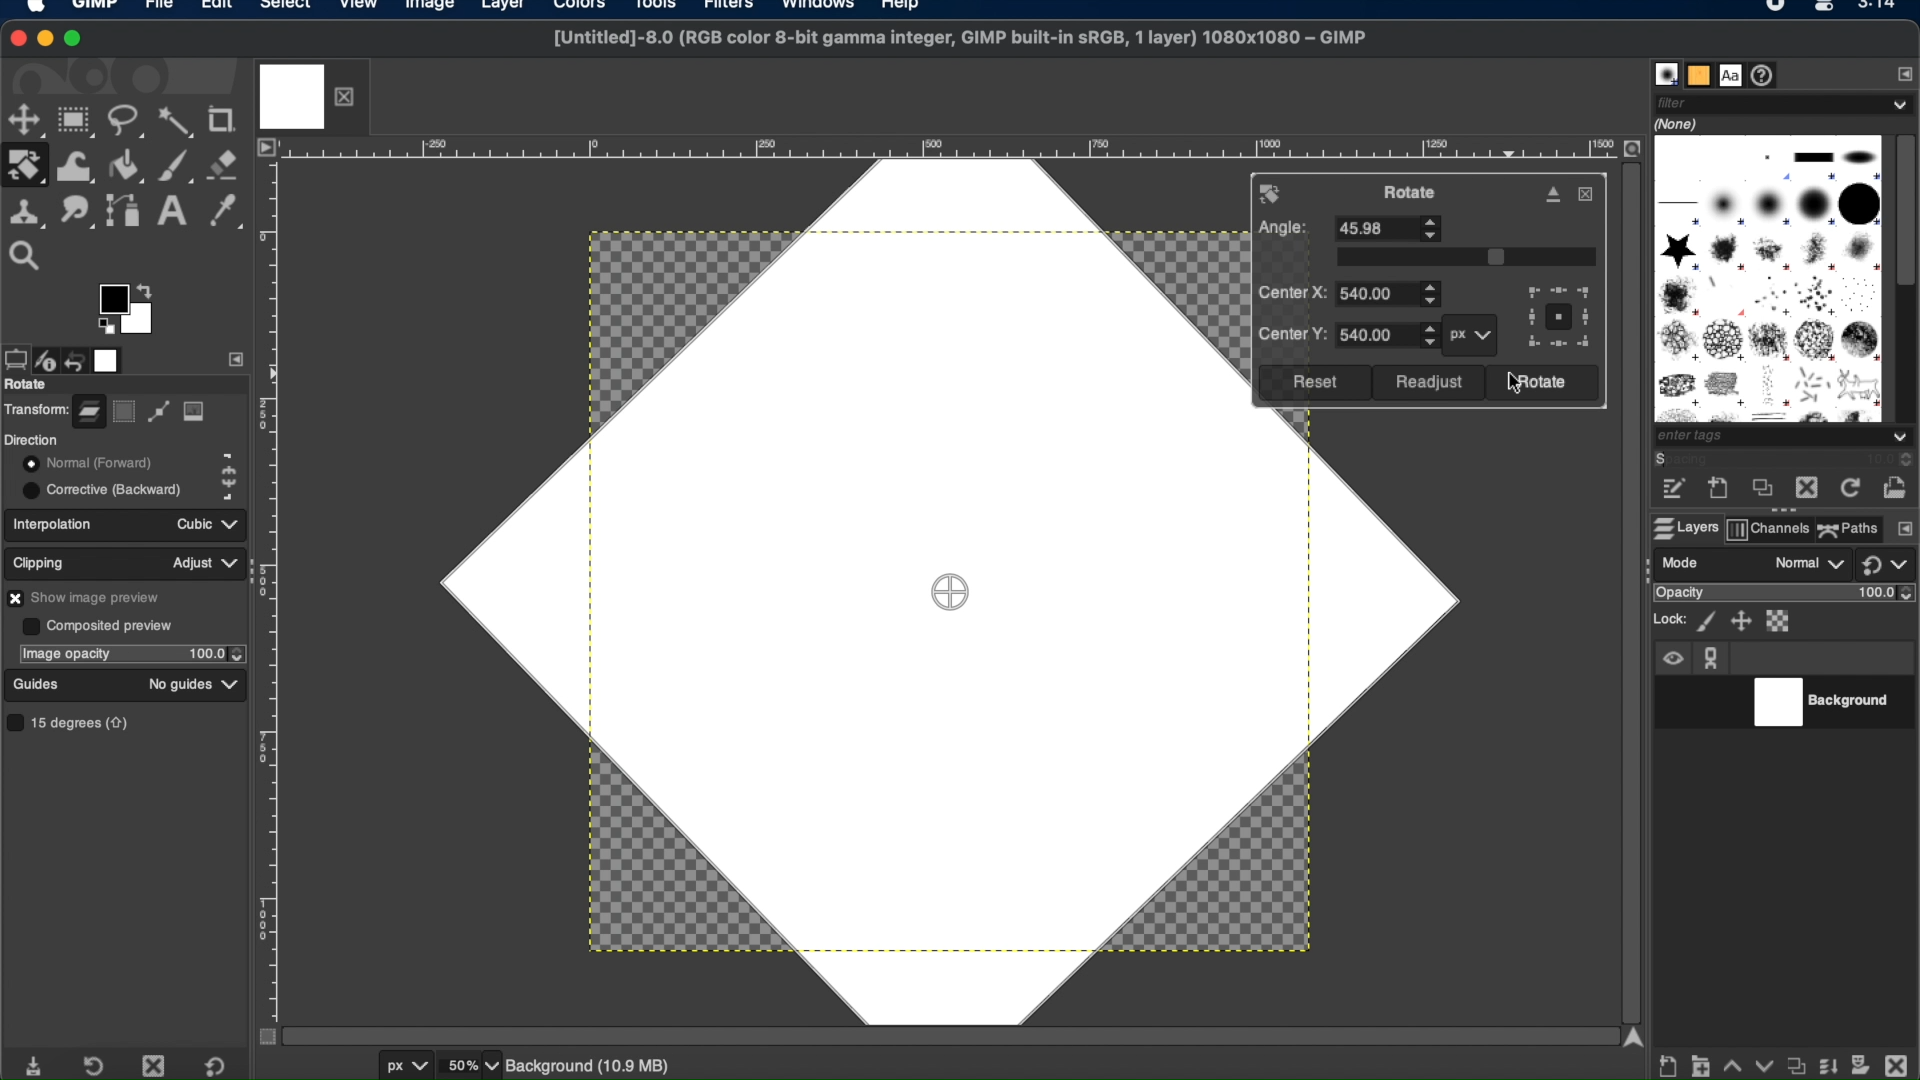 This screenshot has height=1080, width=1920. What do you see at coordinates (76, 210) in the screenshot?
I see `smudge tool` at bounding box center [76, 210].